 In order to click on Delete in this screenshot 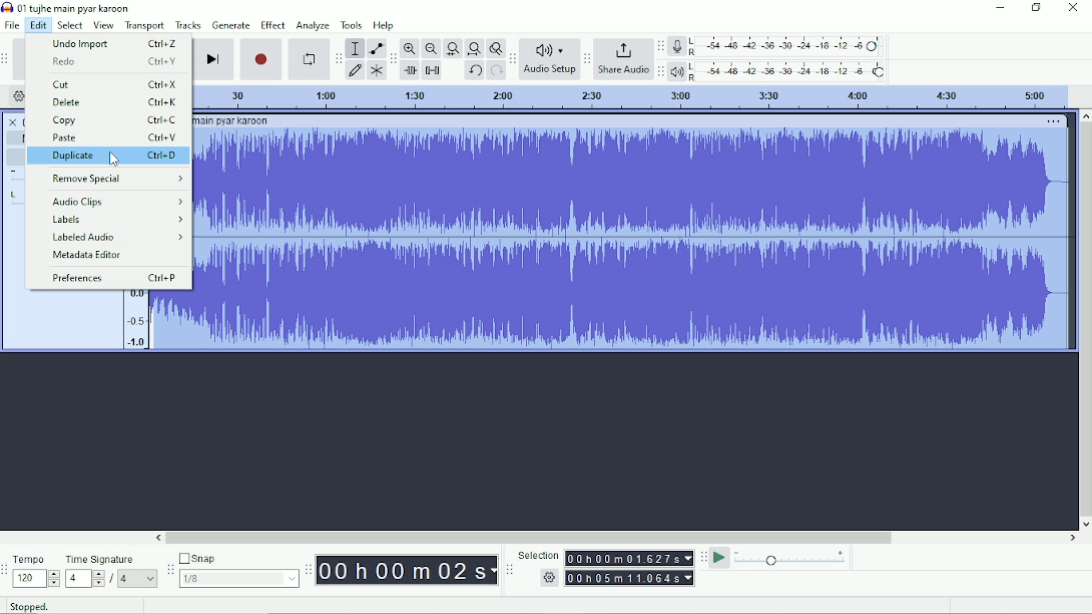, I will do `click(113, 103)`.